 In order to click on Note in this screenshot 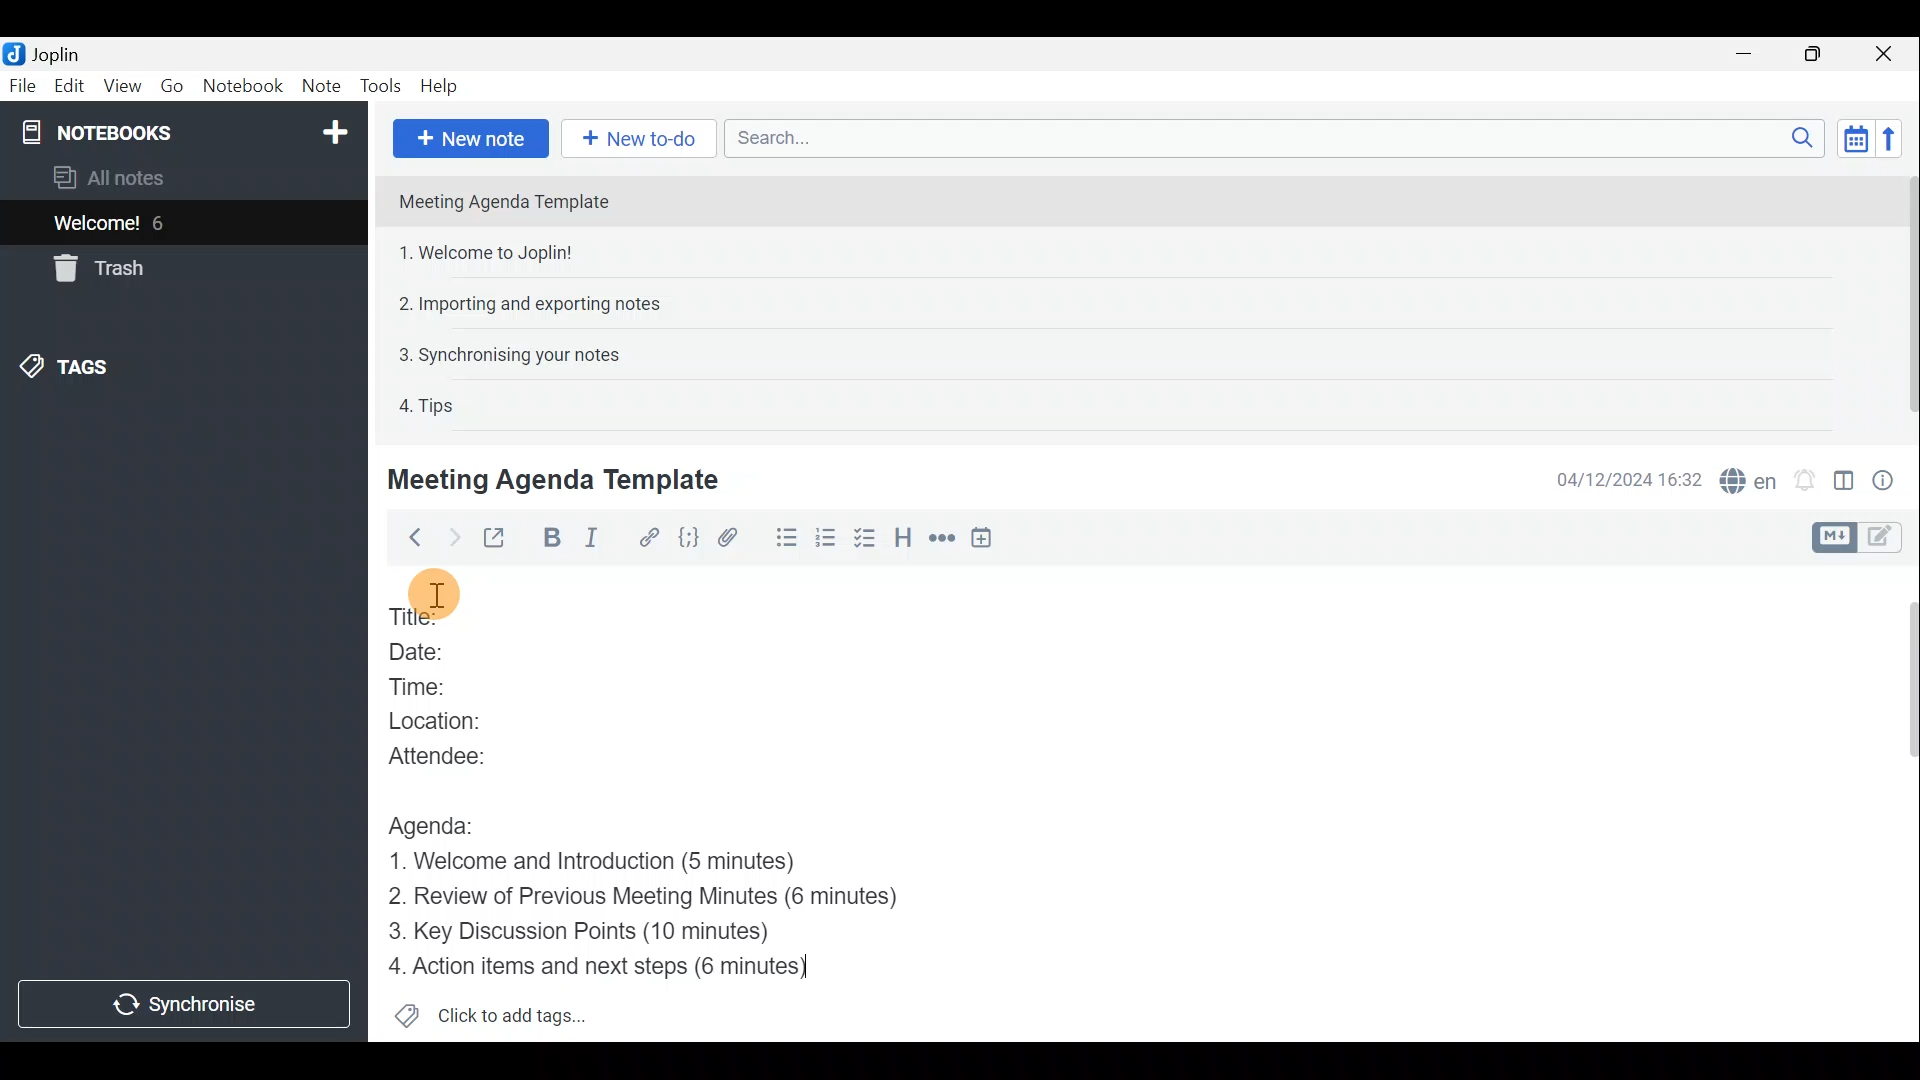, I will do `click(319, 82)`.